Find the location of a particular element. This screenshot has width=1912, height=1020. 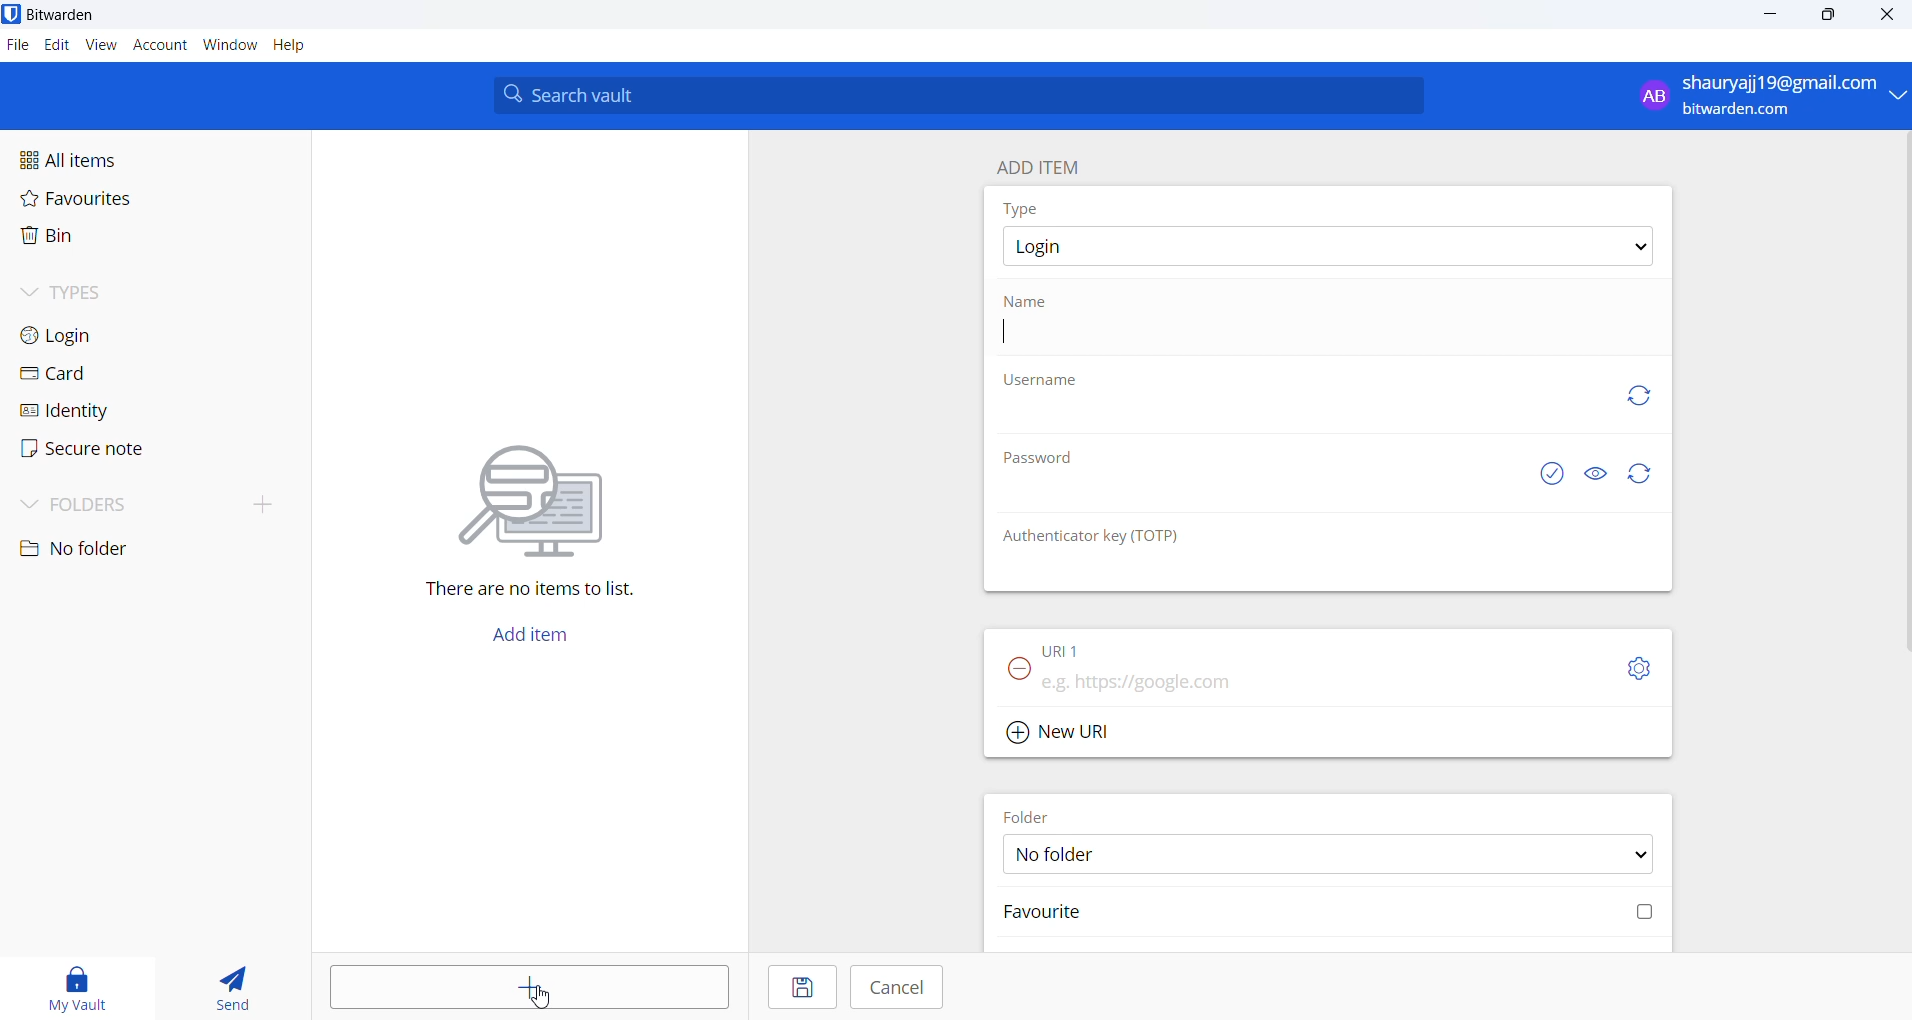

login is located at coordinates (90, 334).